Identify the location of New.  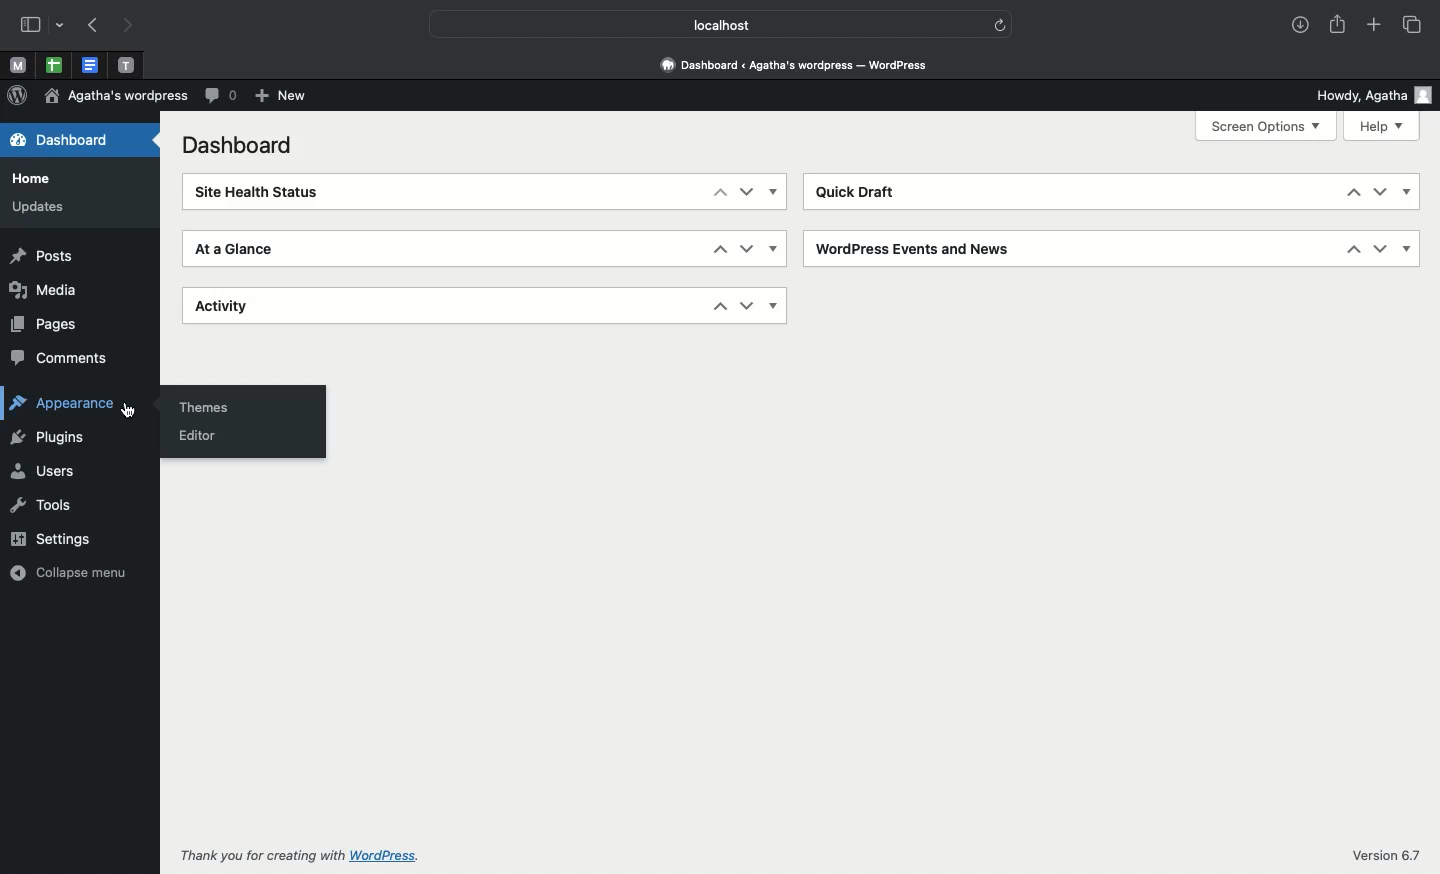
(282, 97).